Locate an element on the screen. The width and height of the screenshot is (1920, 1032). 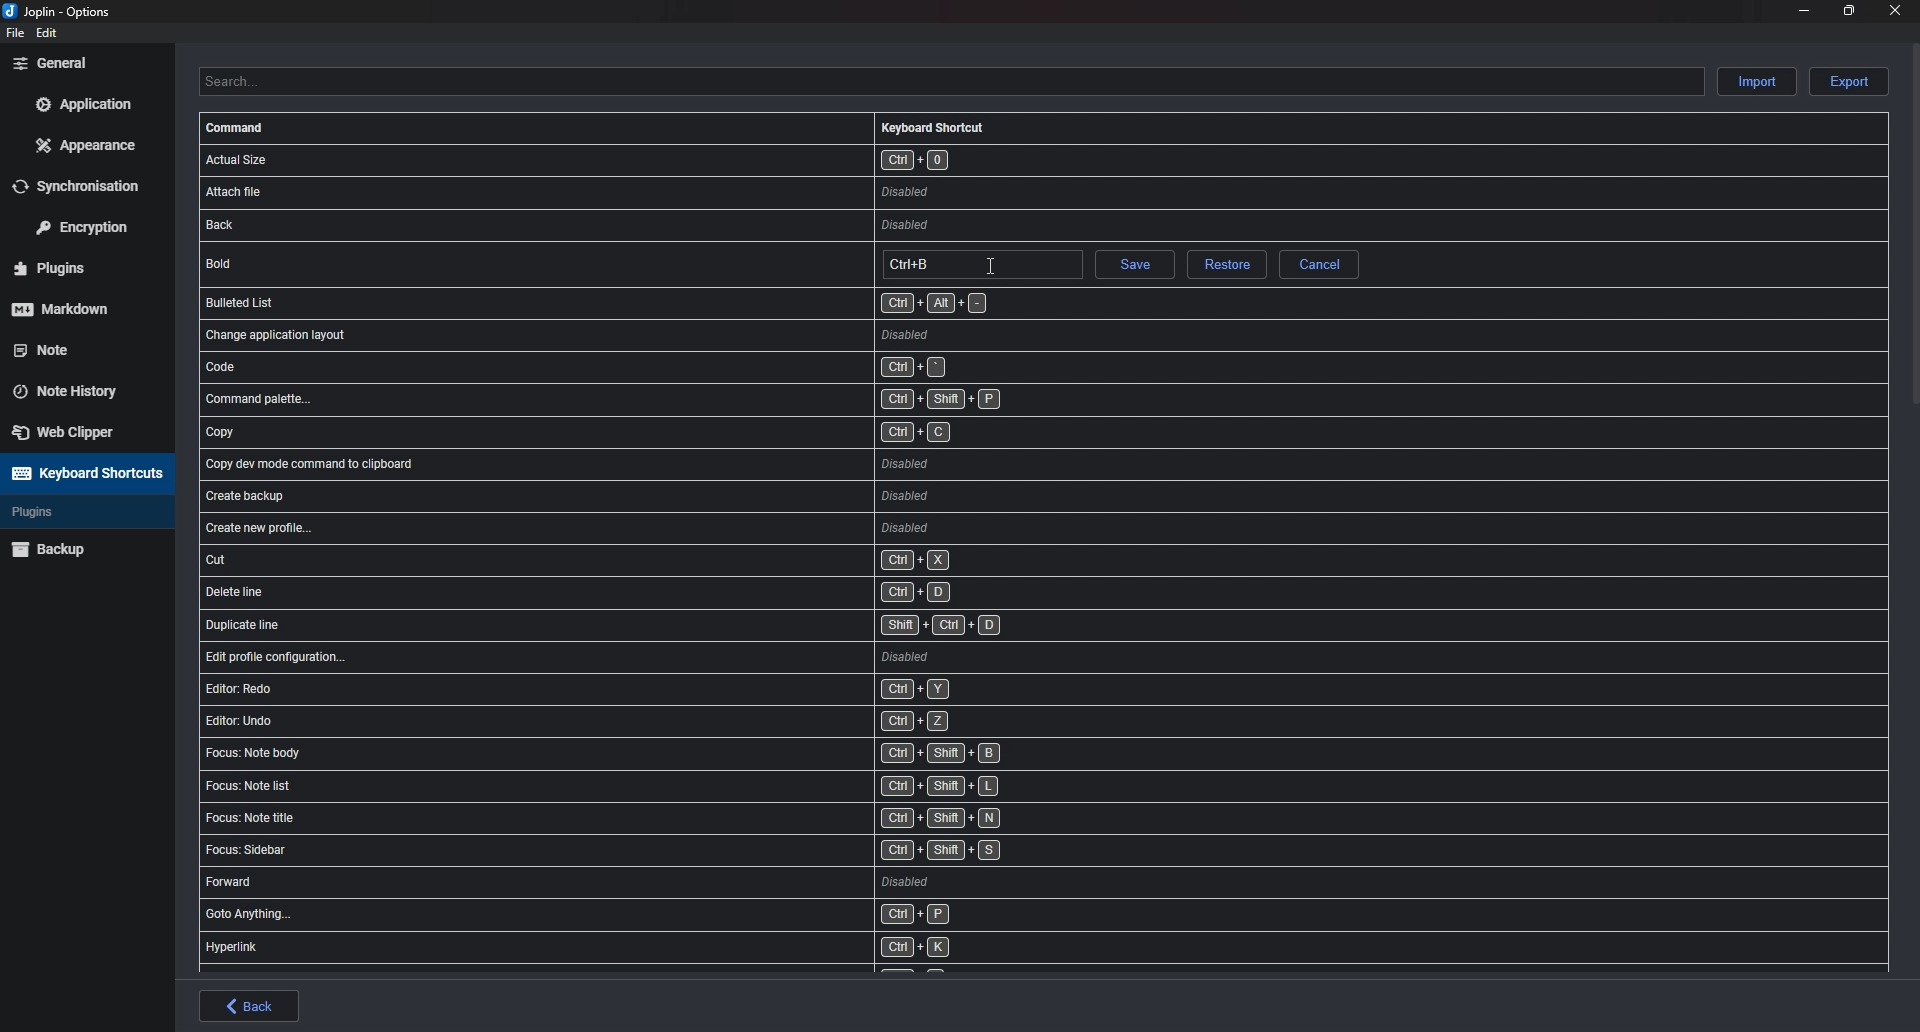
shortcut is located at coordinates (663, 753).